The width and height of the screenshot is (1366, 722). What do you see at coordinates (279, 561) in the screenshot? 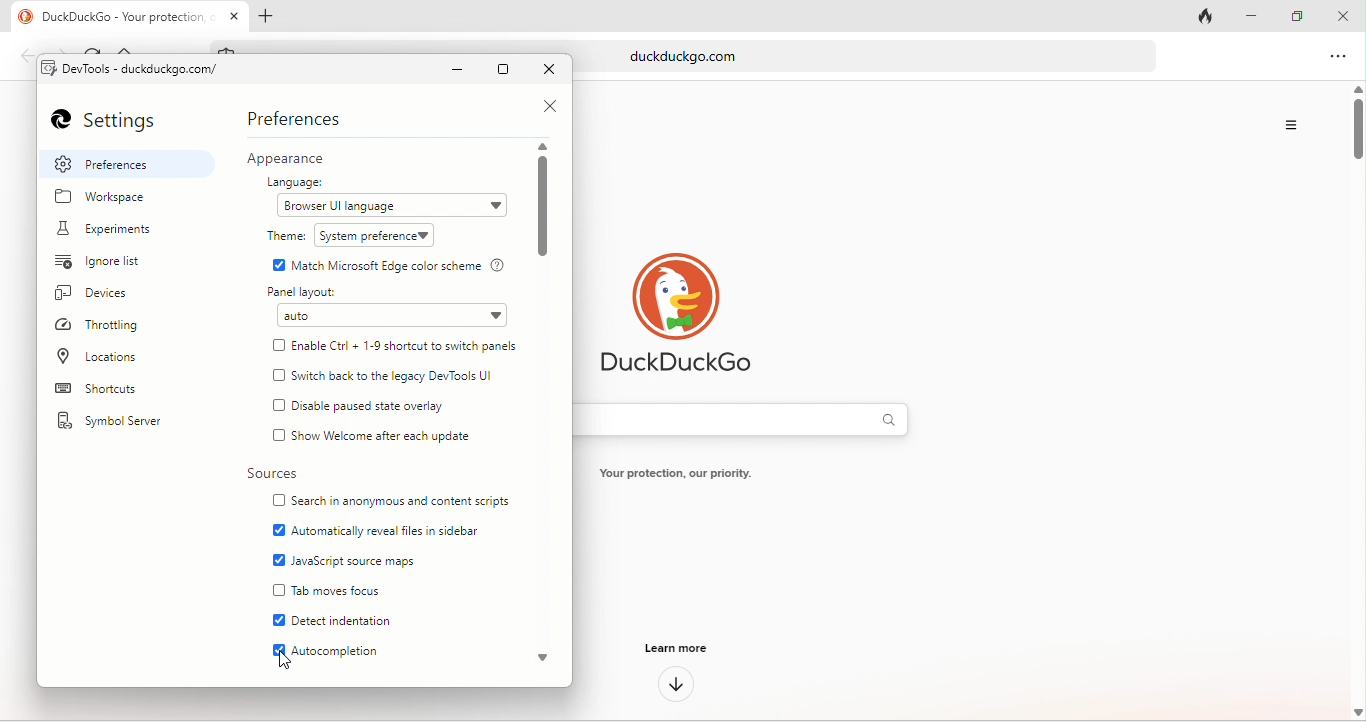
I see `enable checkbox` at bounding box center [279, 561].